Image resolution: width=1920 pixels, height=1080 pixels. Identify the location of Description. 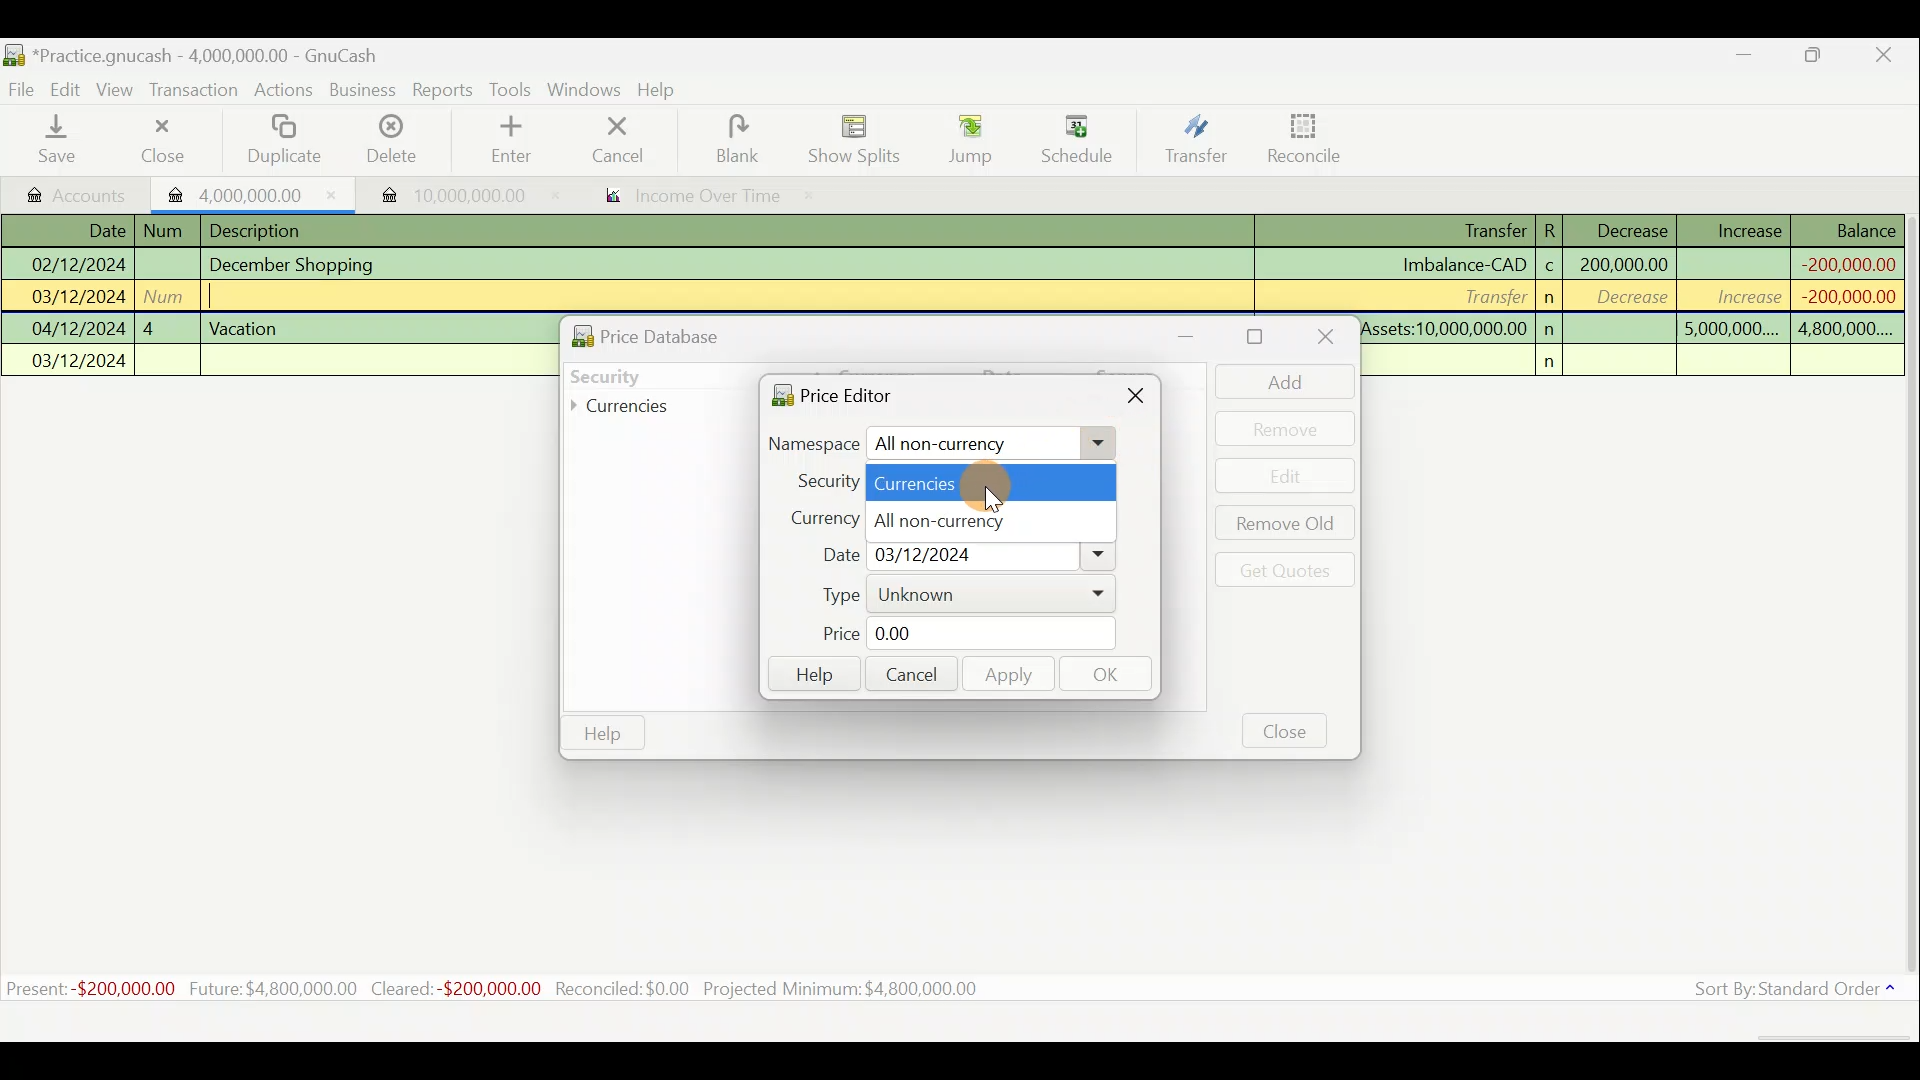
(262, 228).